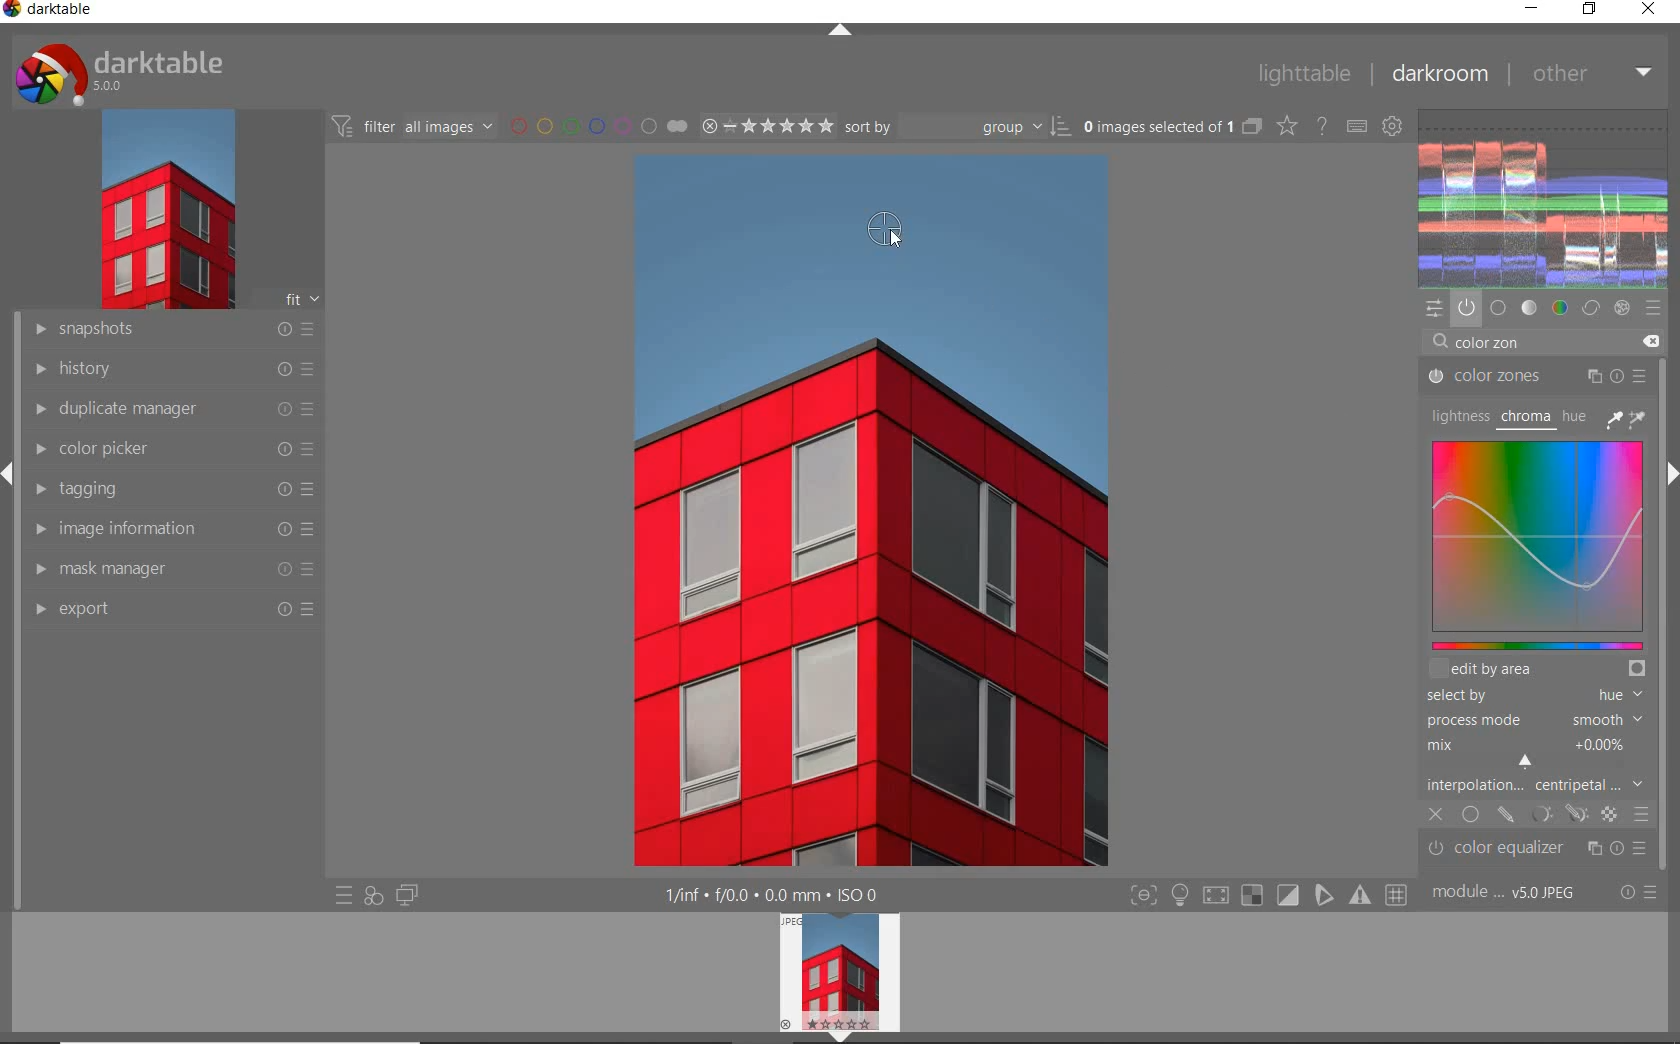 This screenshot has width=1680, height=1044. What do you see at coordinates (169, 490) in the screenshot?
I see `tagging` at bounding box center [169, 490].